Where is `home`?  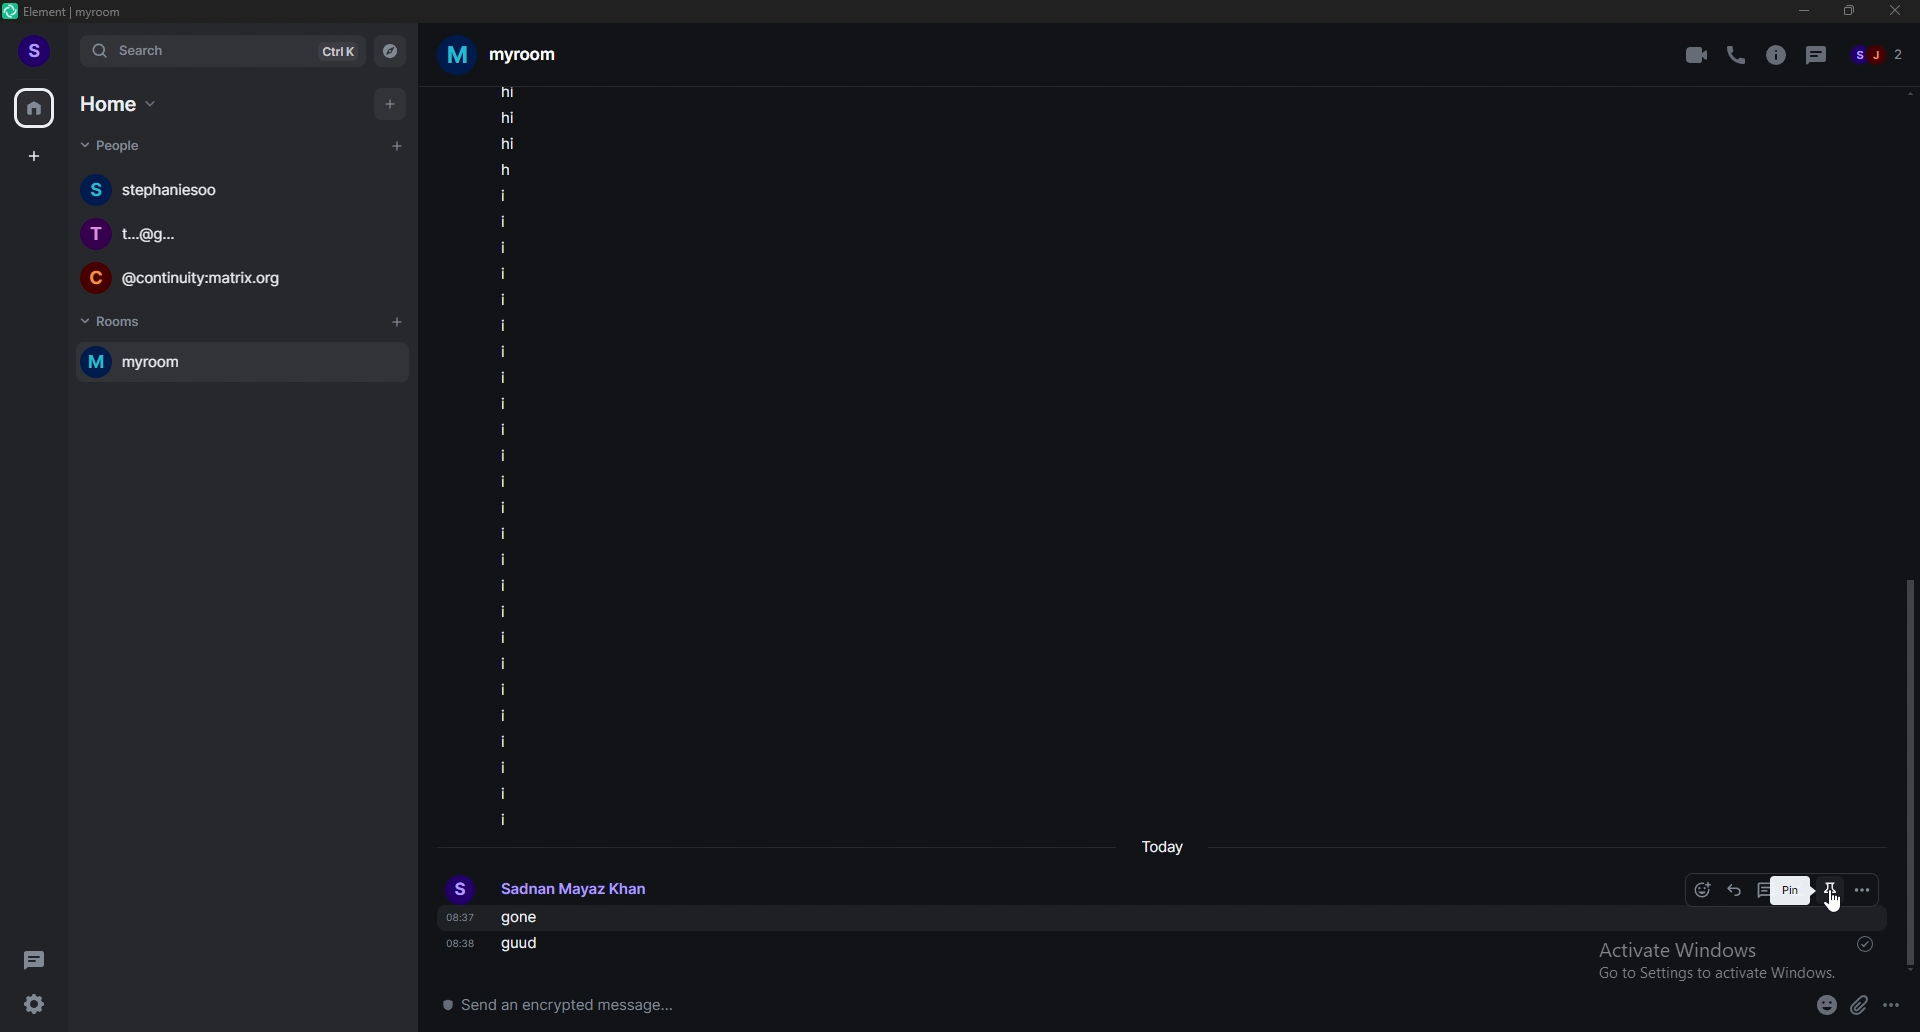
home is located at coordinates (118, 104).